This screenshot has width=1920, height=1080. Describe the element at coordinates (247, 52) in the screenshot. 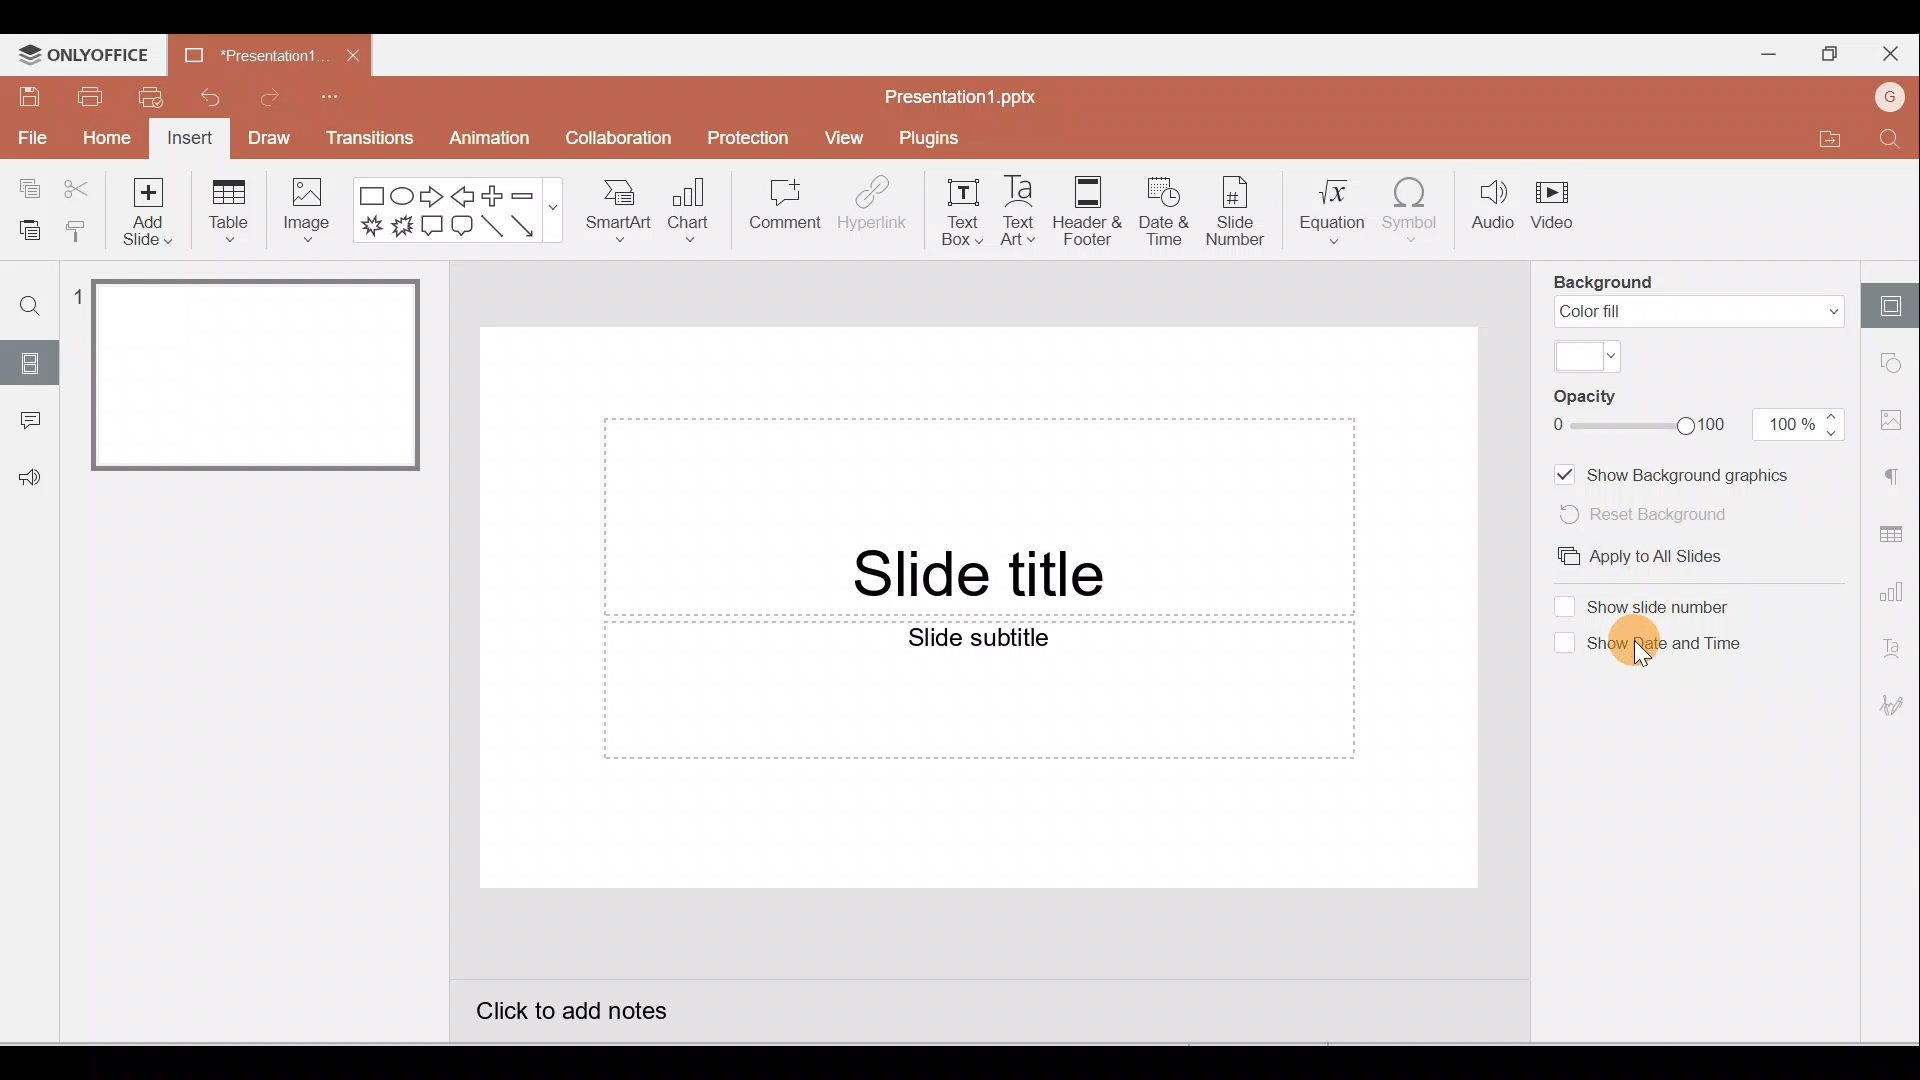

I see `Document name` at that location.